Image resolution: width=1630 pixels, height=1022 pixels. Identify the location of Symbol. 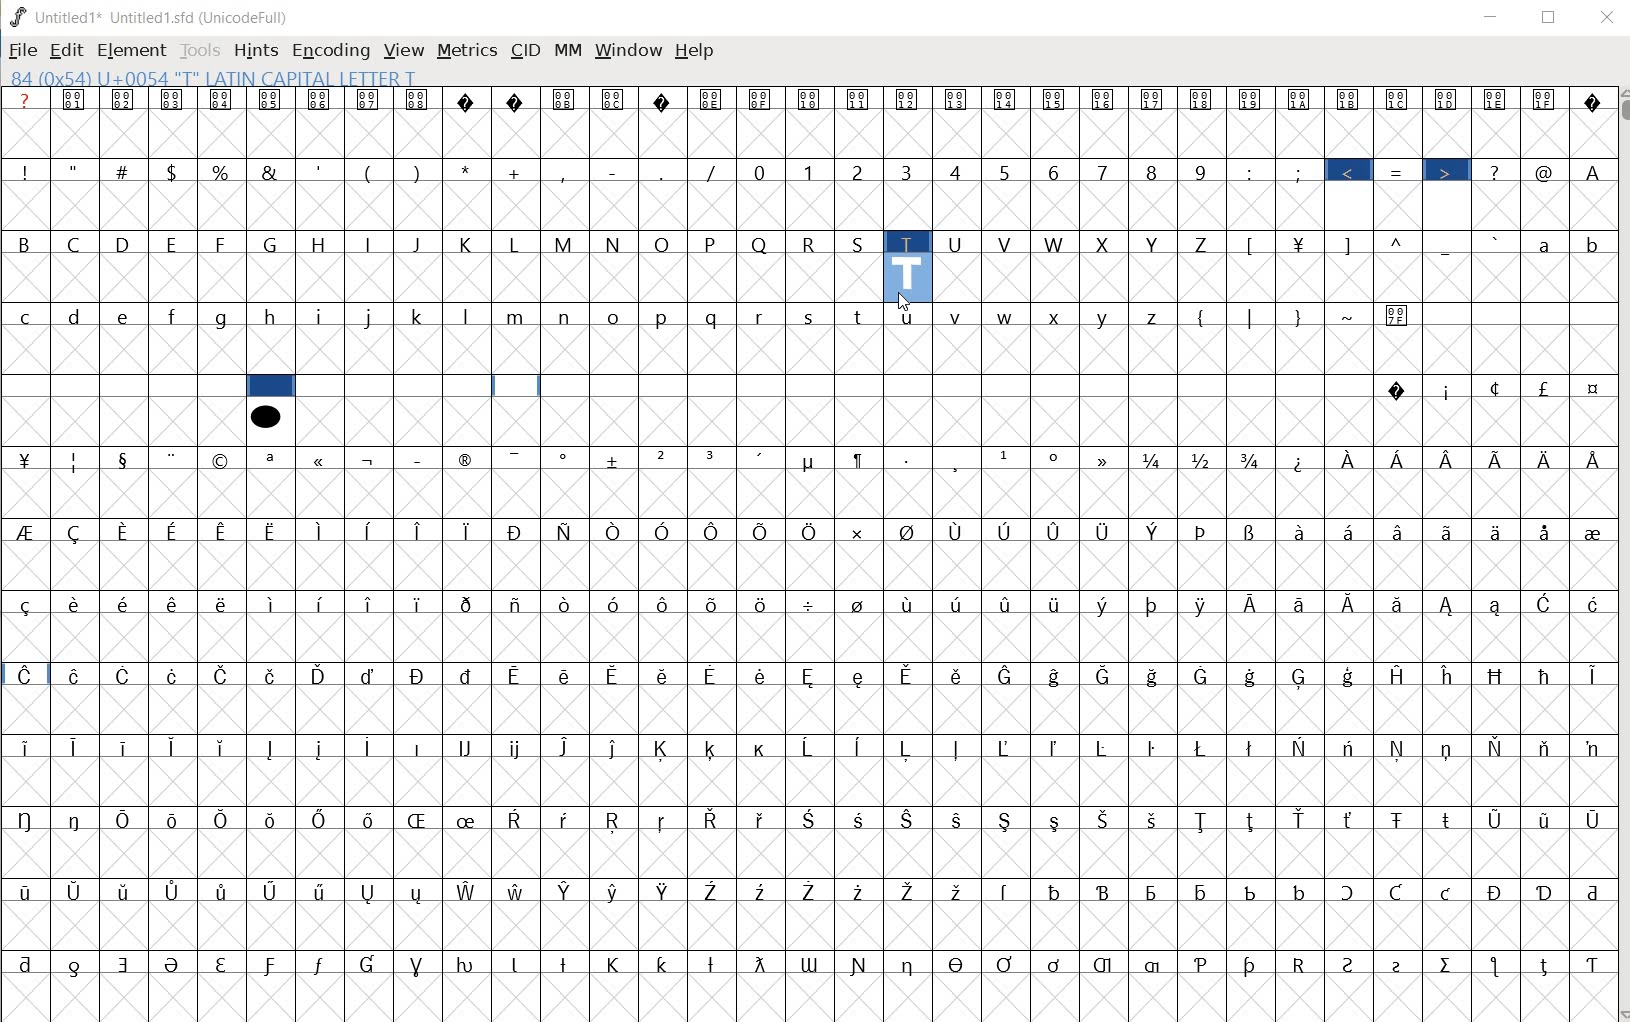
(1205, 460).